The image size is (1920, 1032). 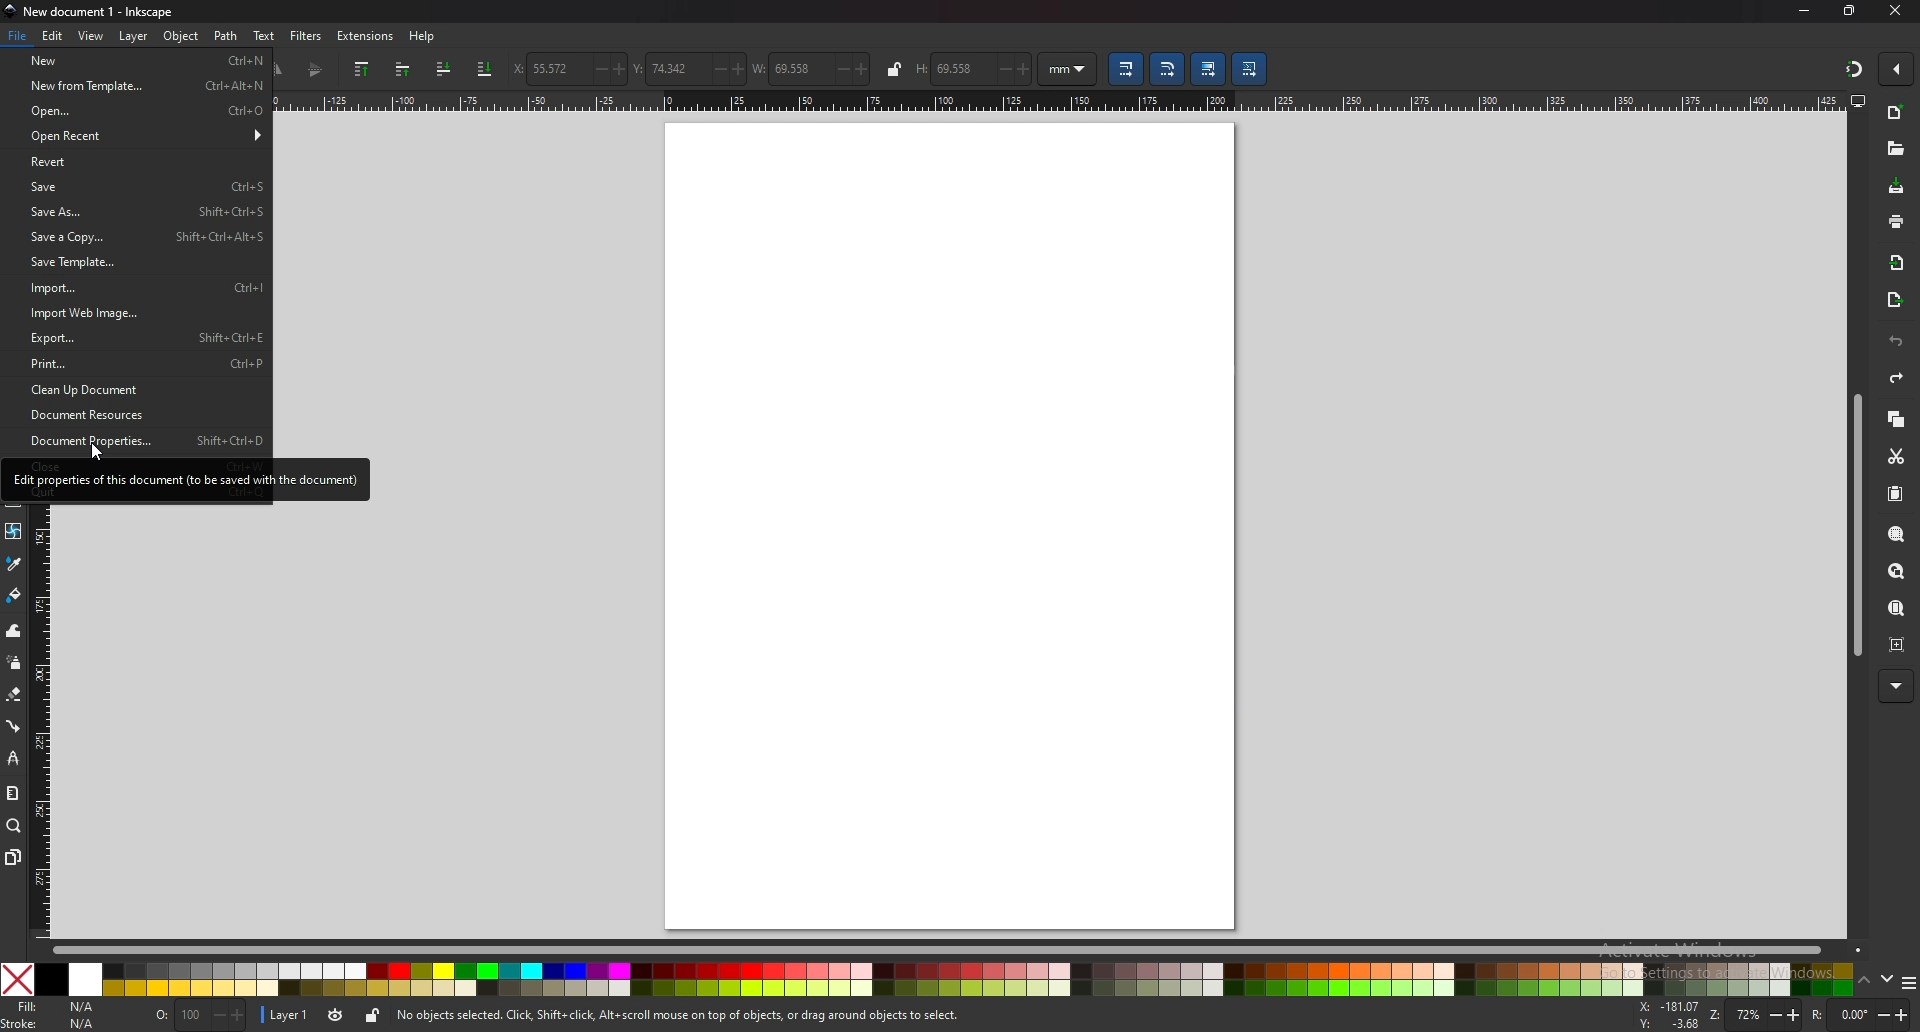 What do you see at coordinates (1055, 68) in the screenshot?
I see `mm` at bounding box center [1055, 68].